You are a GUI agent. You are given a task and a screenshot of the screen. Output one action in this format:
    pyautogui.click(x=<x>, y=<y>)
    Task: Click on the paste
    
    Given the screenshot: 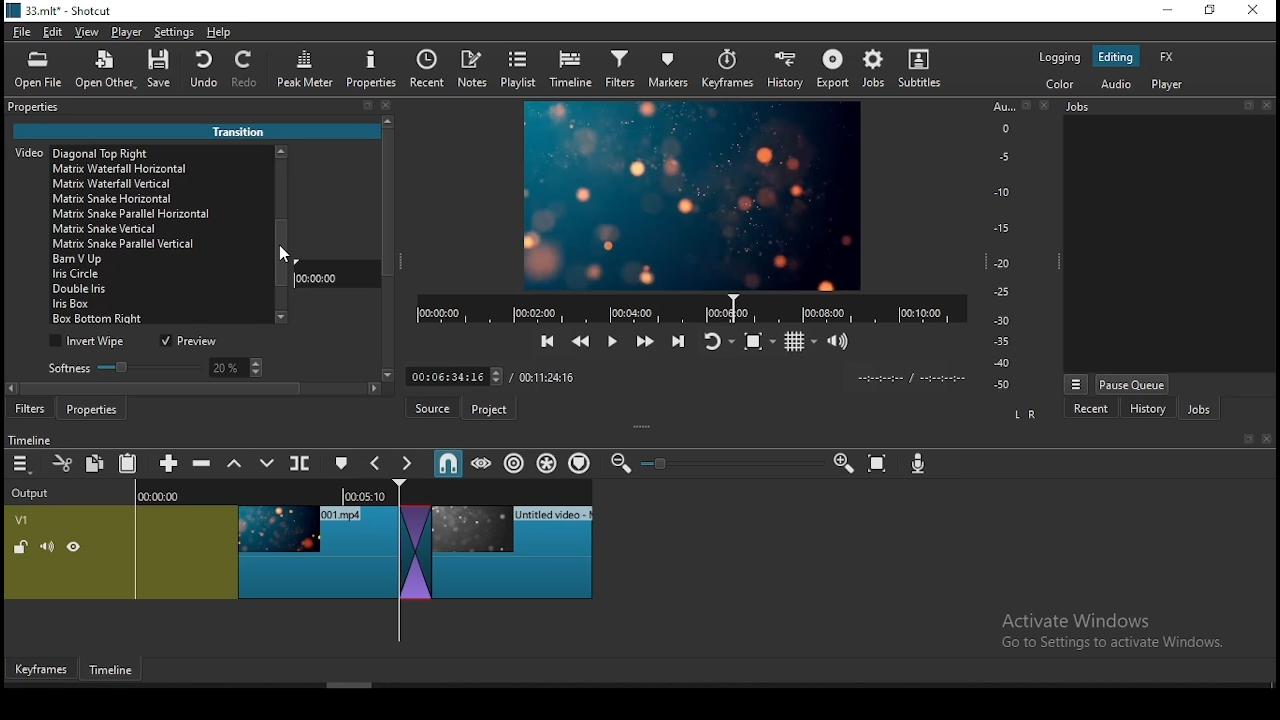 What is the action you would take?
    pyautogui.click(x=131, y=465)
    